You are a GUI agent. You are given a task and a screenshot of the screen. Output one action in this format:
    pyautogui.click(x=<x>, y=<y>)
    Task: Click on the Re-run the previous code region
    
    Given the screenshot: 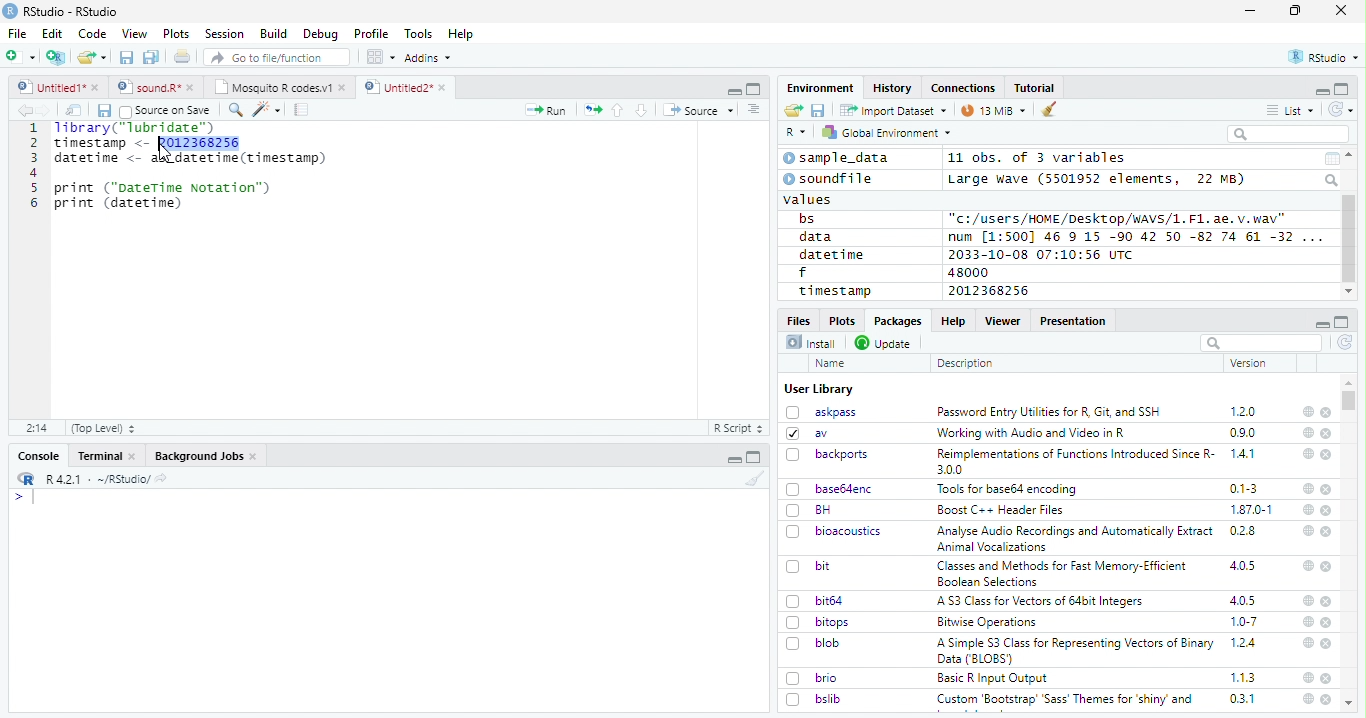 What is the action you would take?
    pyautogui.click(x=591, y=111)
    